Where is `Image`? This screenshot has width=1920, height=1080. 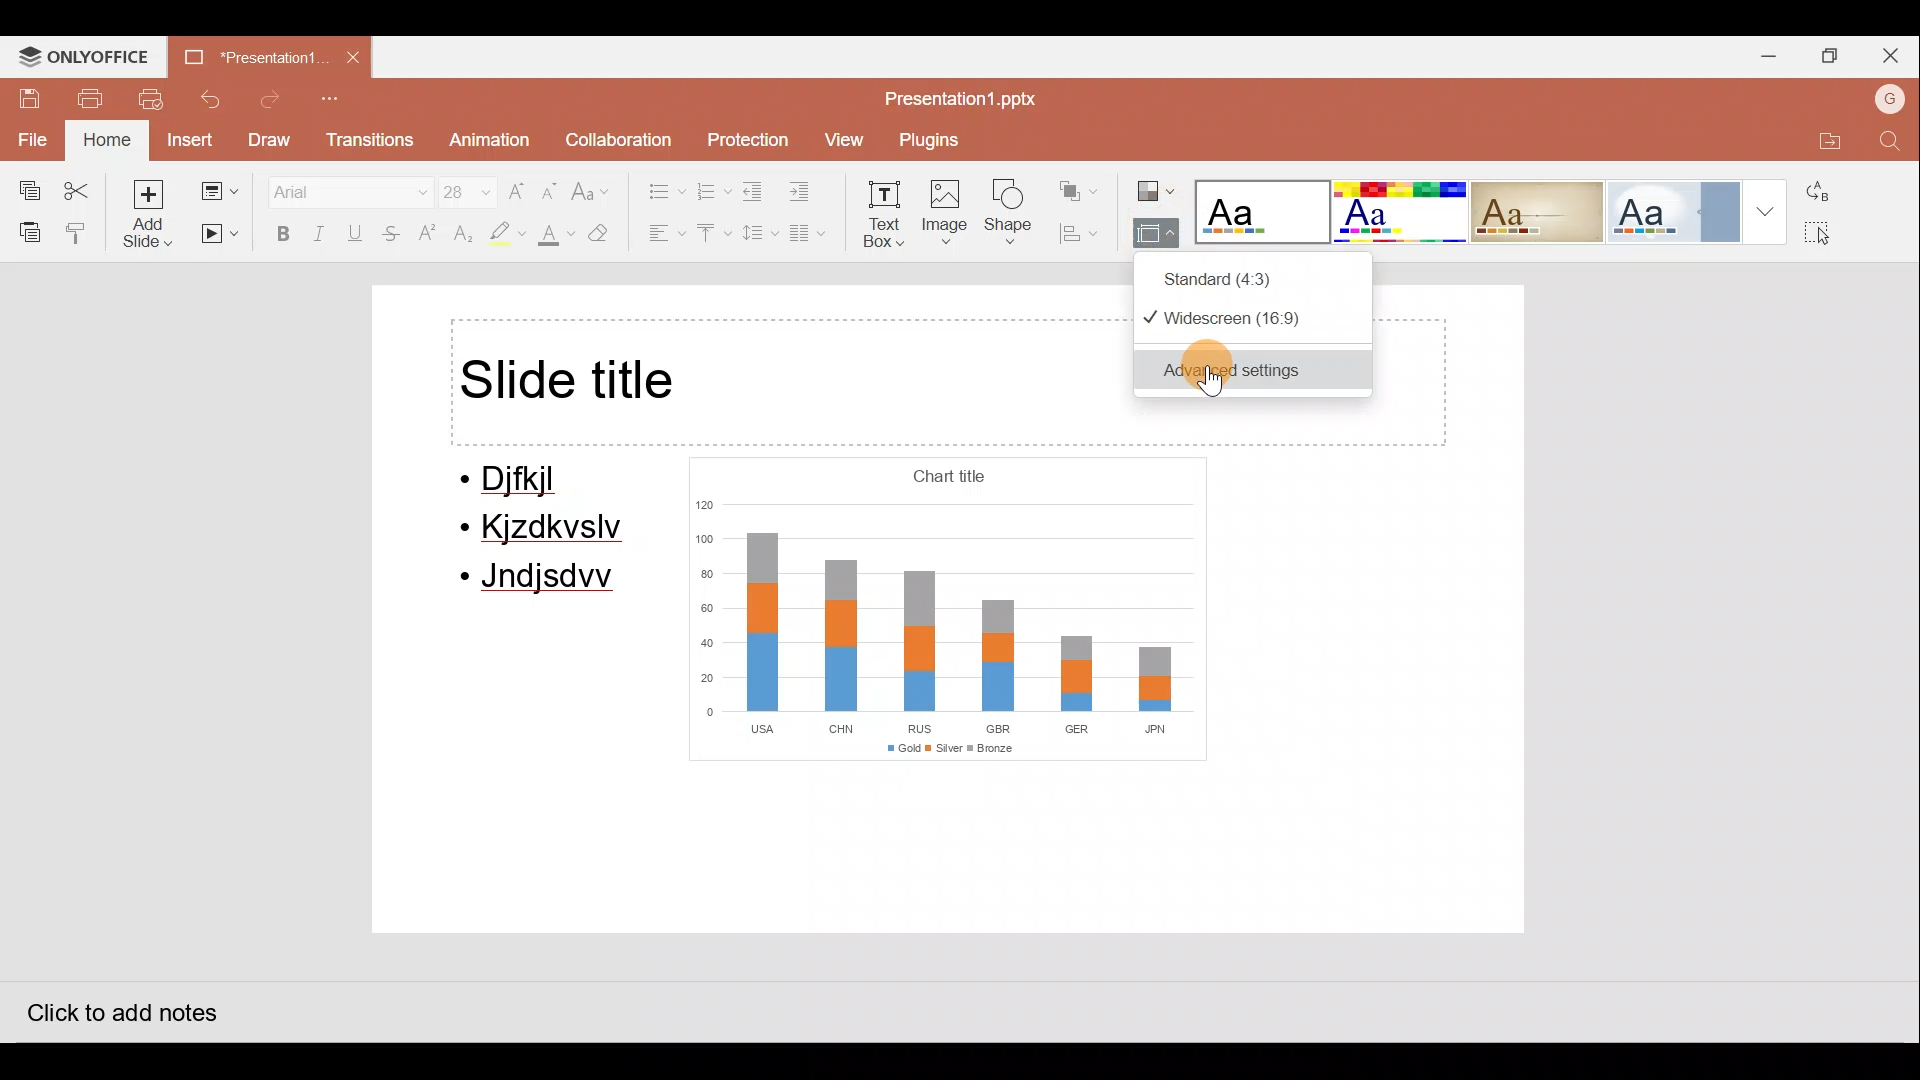
Image is located at coordinates (947, 216).